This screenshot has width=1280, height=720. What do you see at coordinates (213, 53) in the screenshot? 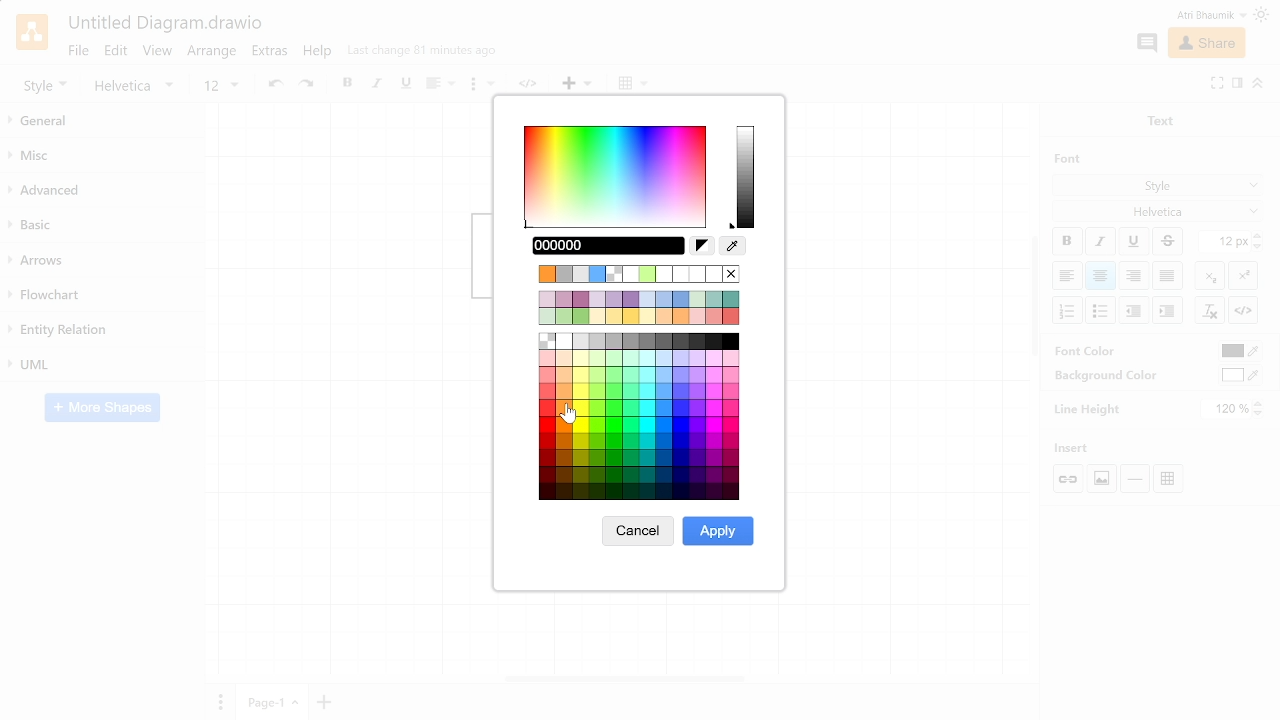
I see `Arrange` at bounding box center [213, 53].